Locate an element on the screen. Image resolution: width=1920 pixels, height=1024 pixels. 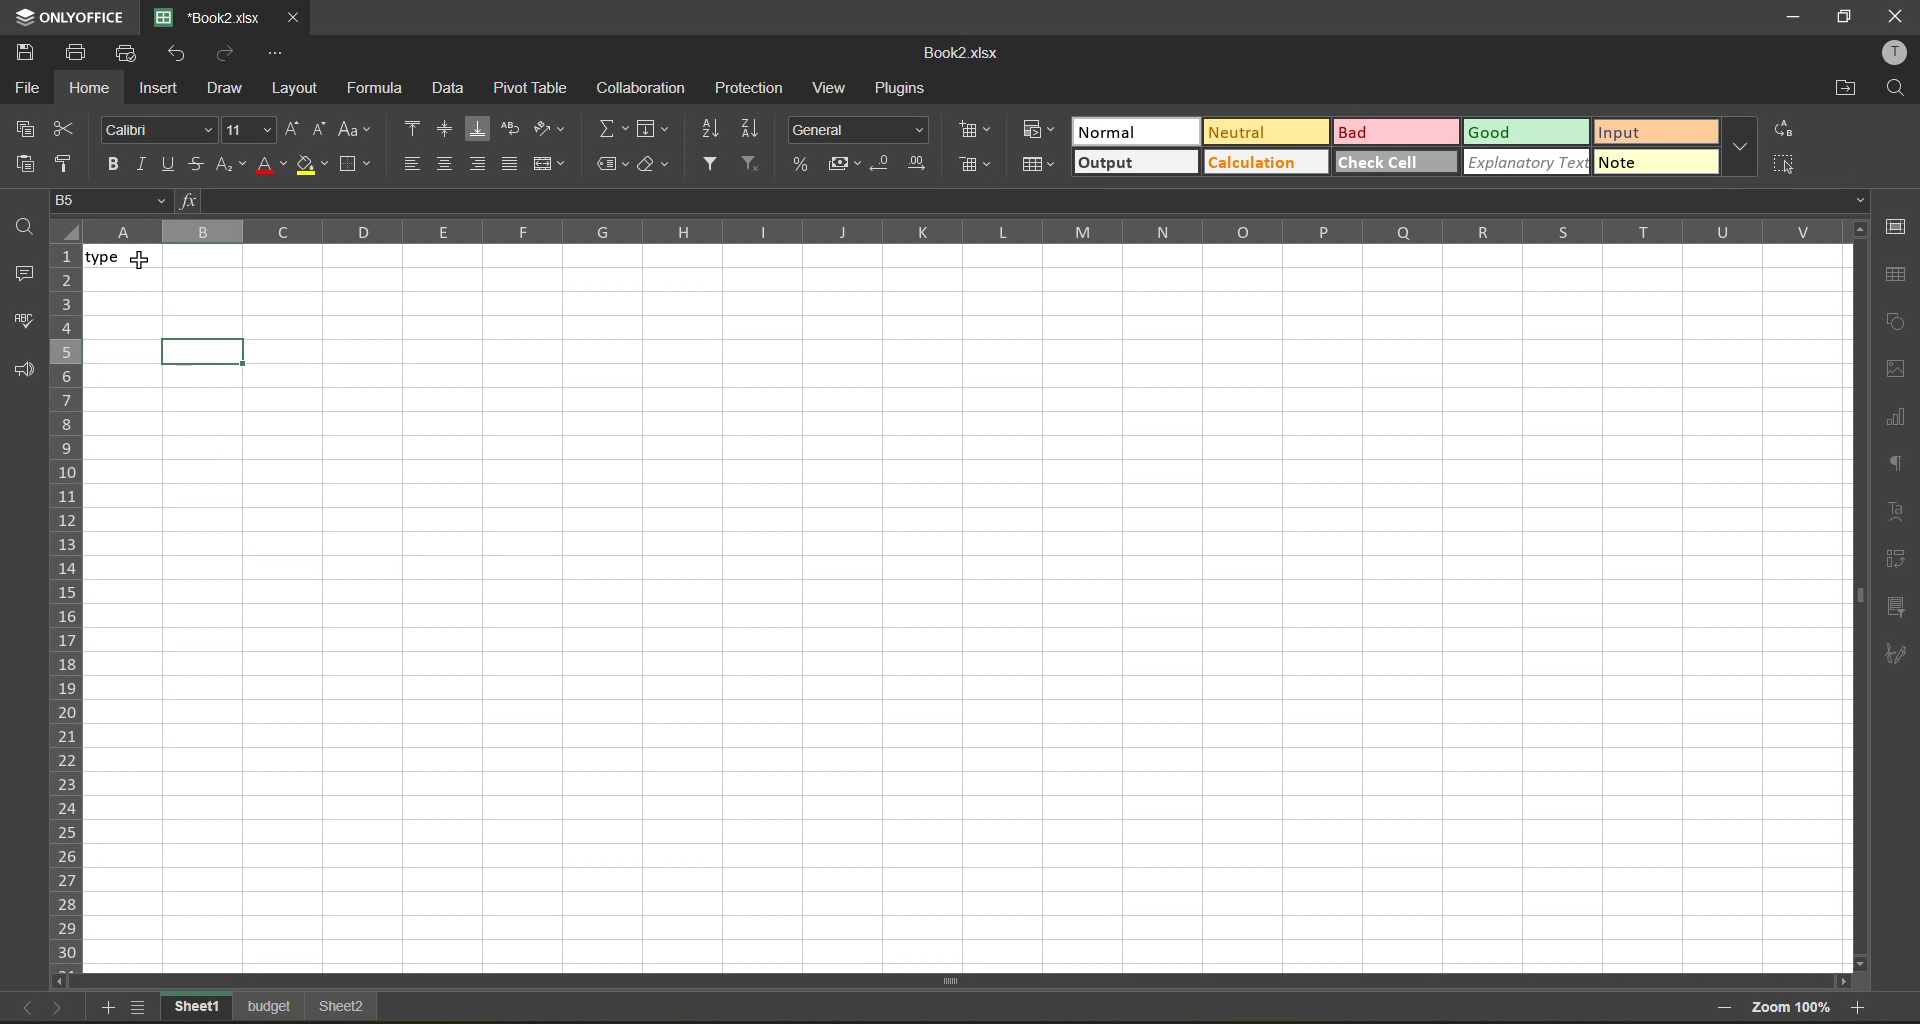
good is located at coordinates (1527, 133).